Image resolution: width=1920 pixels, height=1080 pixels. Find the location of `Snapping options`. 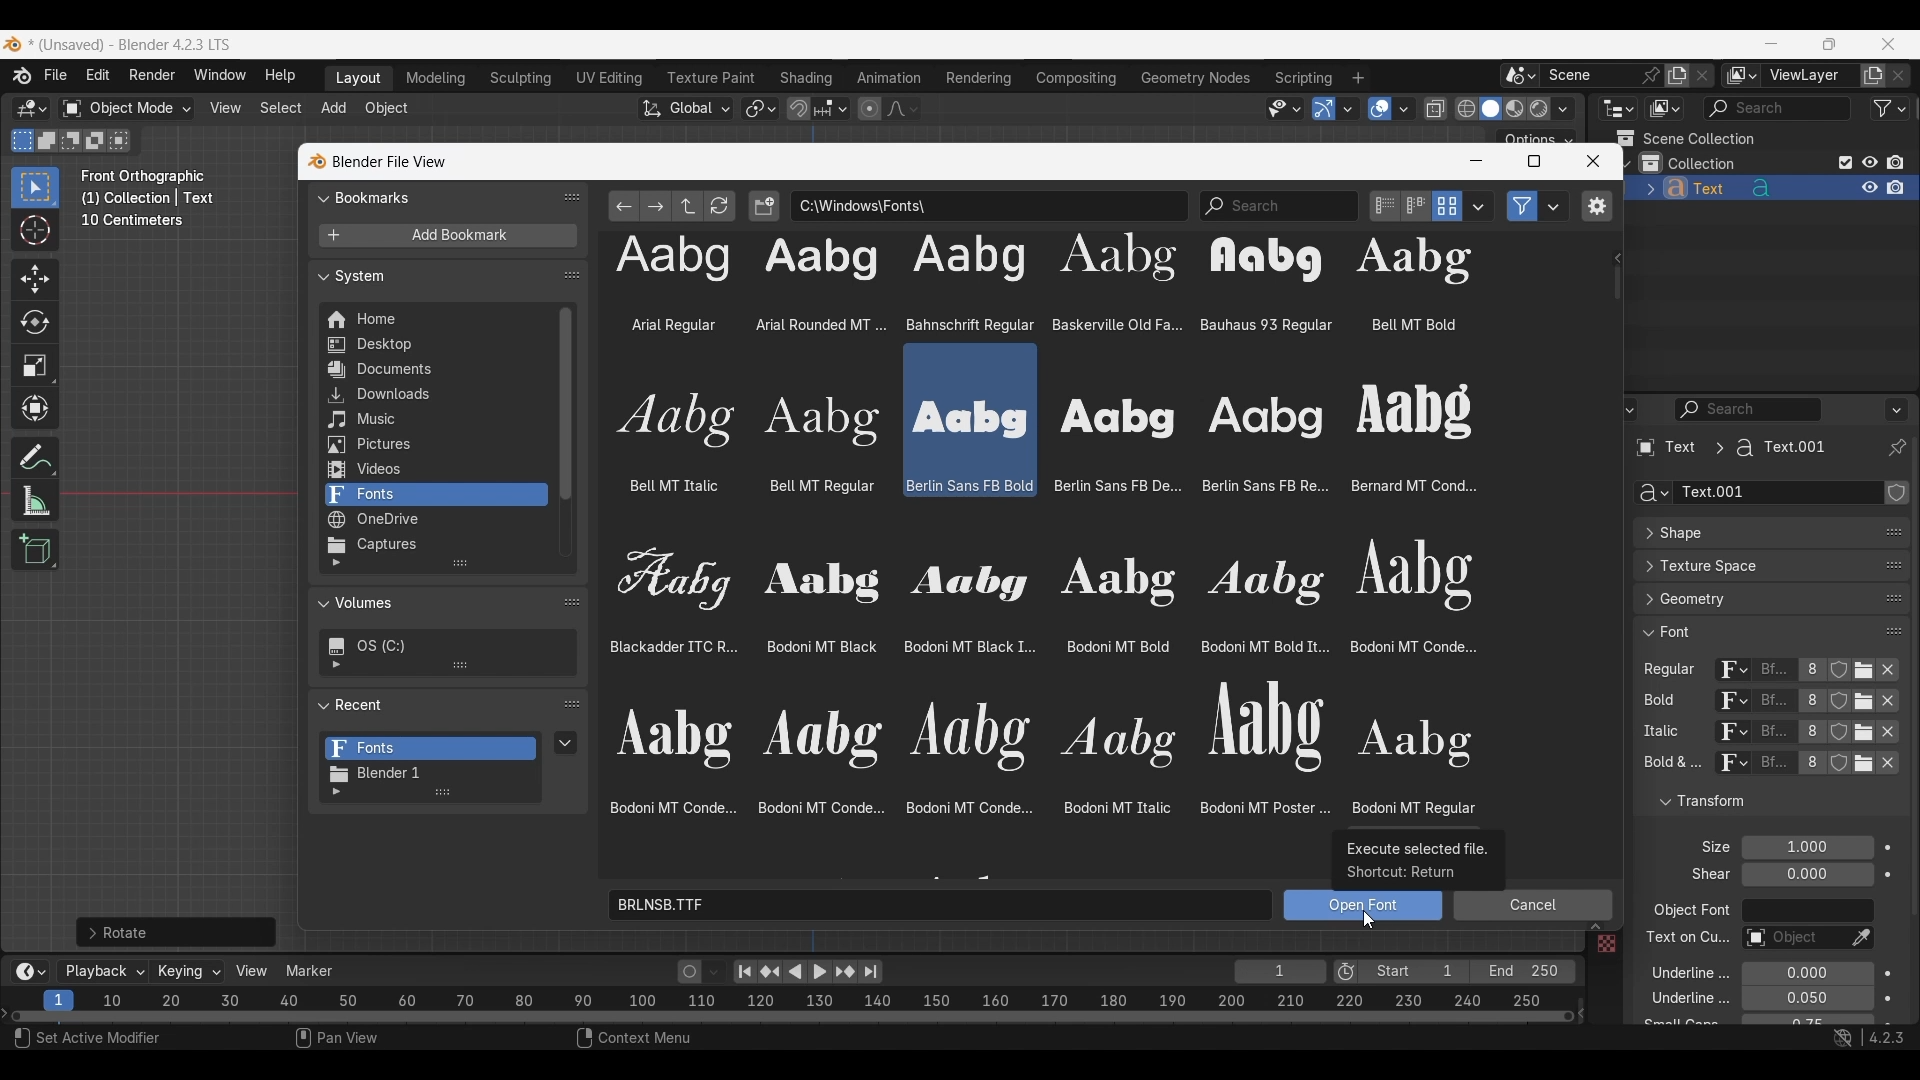

Snapping options is located at coordinates (833, 108).